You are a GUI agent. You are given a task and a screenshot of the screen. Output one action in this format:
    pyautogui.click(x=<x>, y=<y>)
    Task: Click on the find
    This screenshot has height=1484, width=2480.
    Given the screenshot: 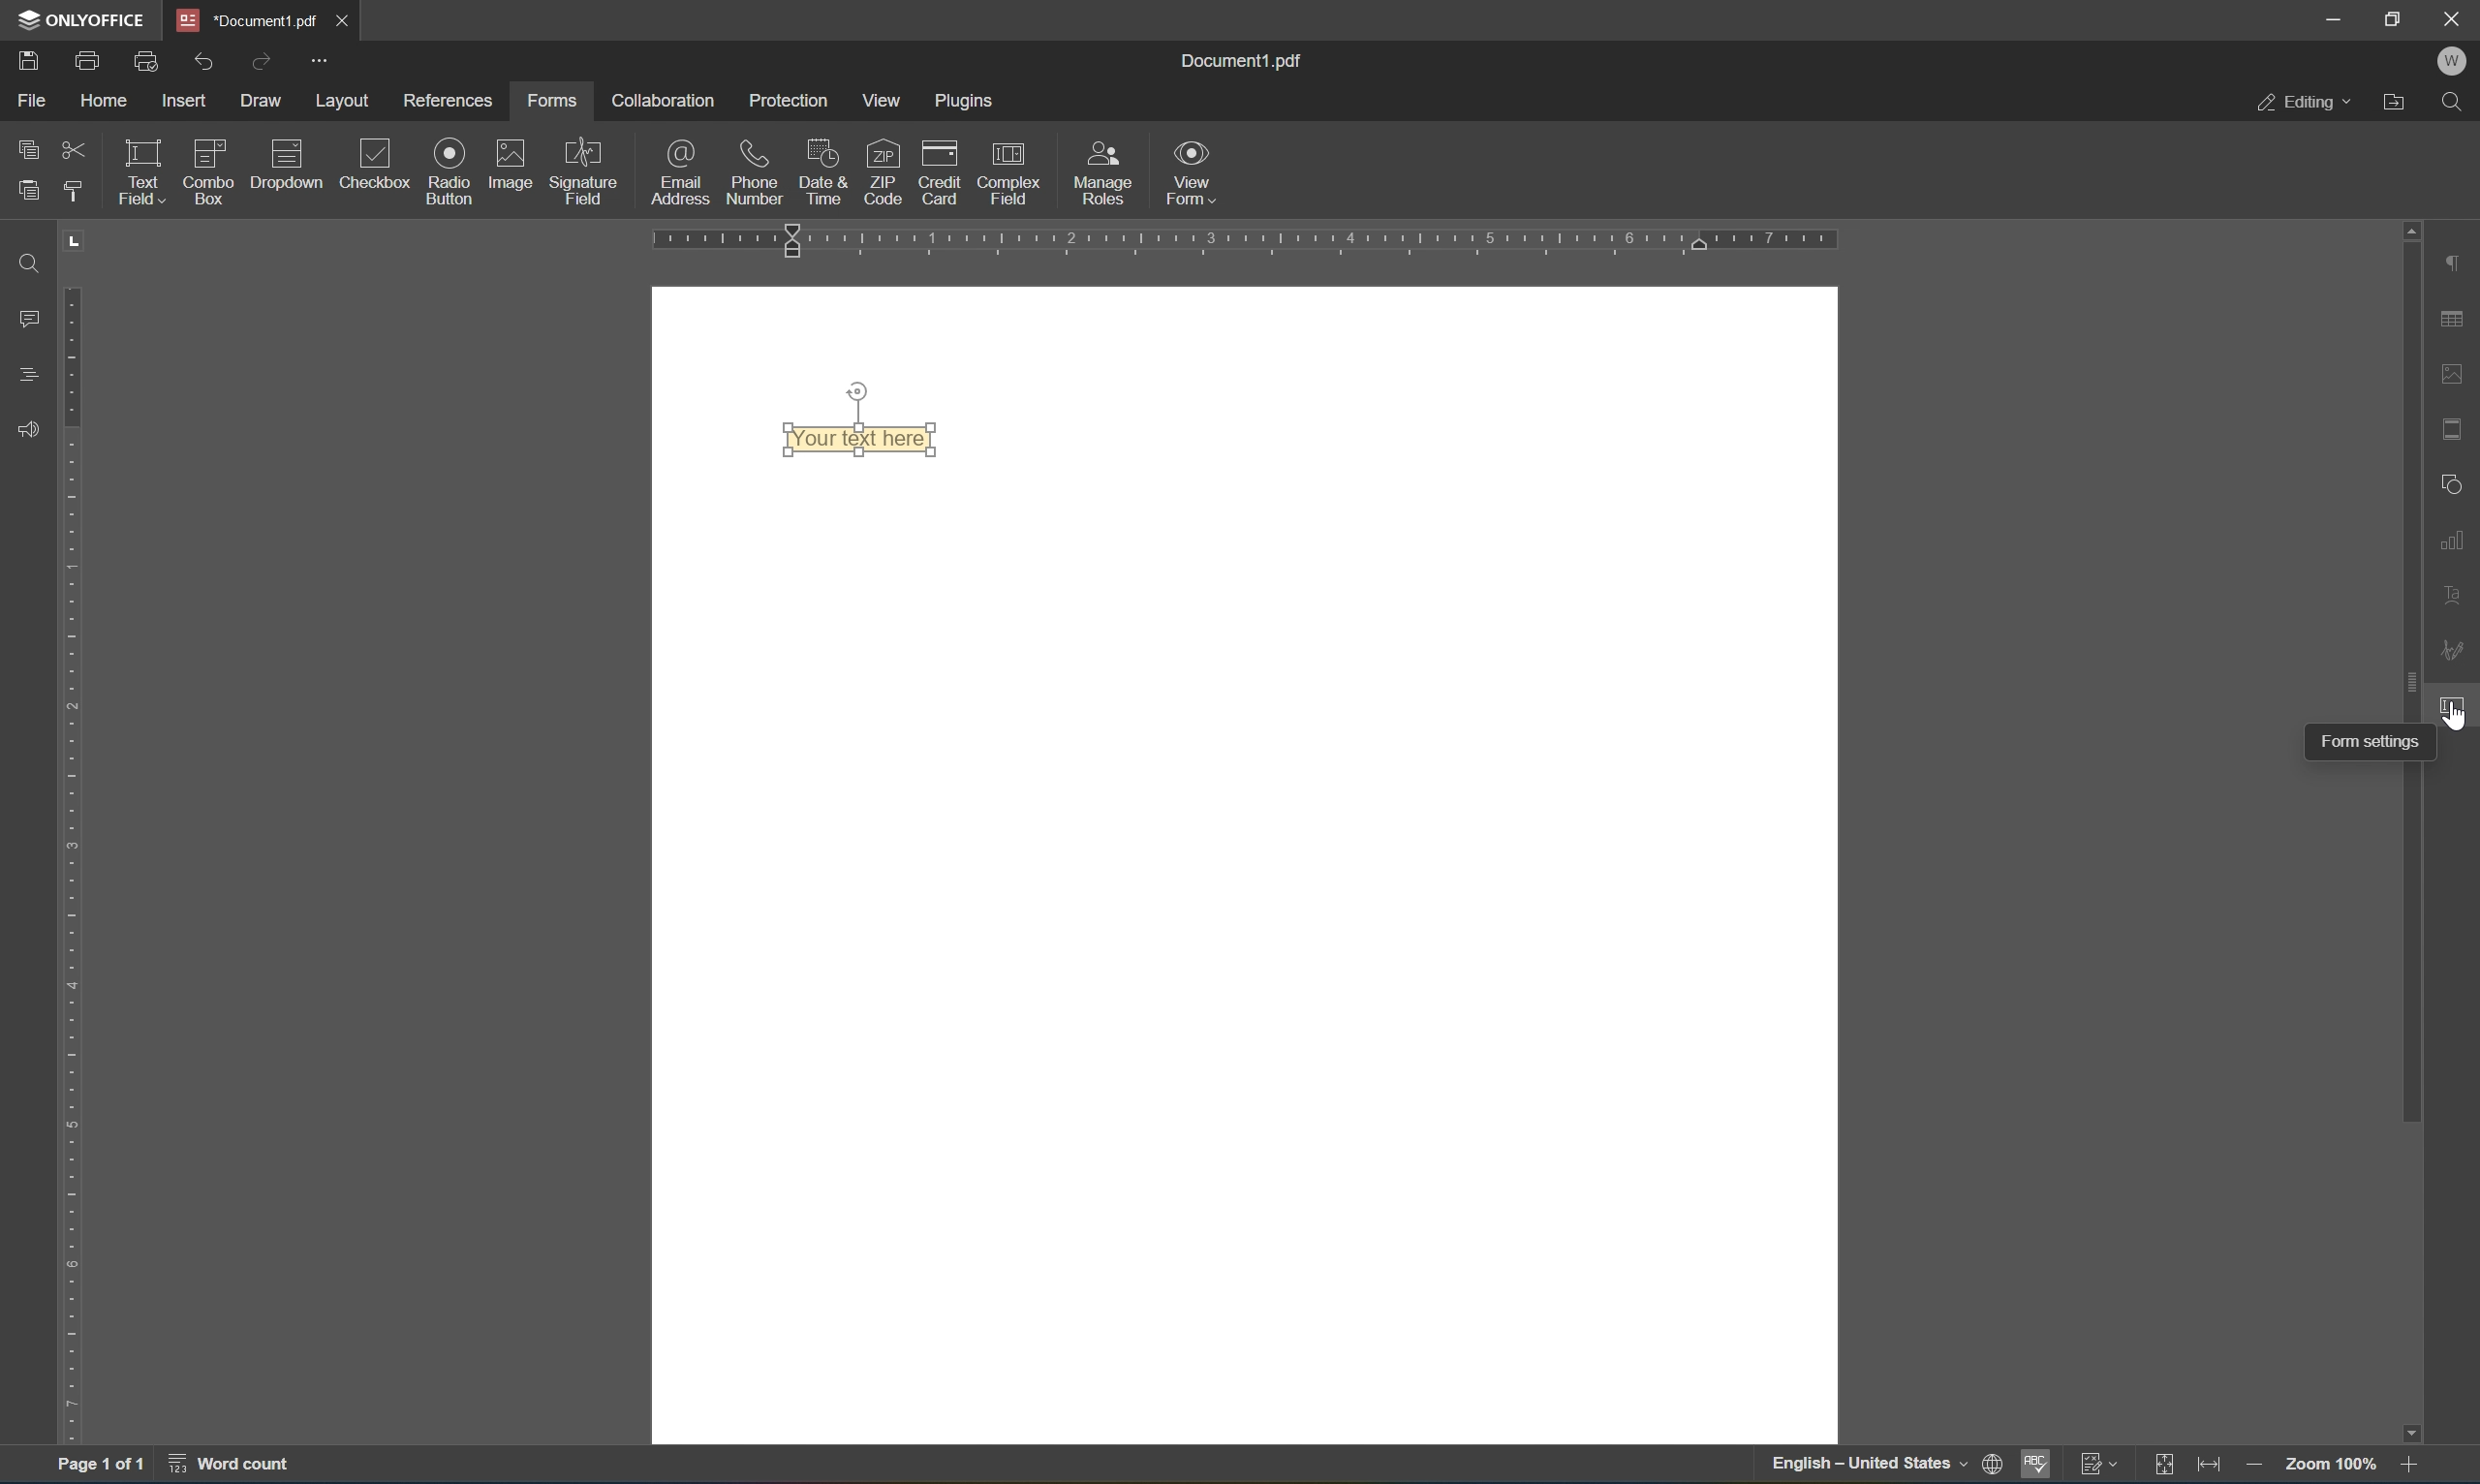 What is the action you would take?
    pyautogui.click(x=36, y=264)
    